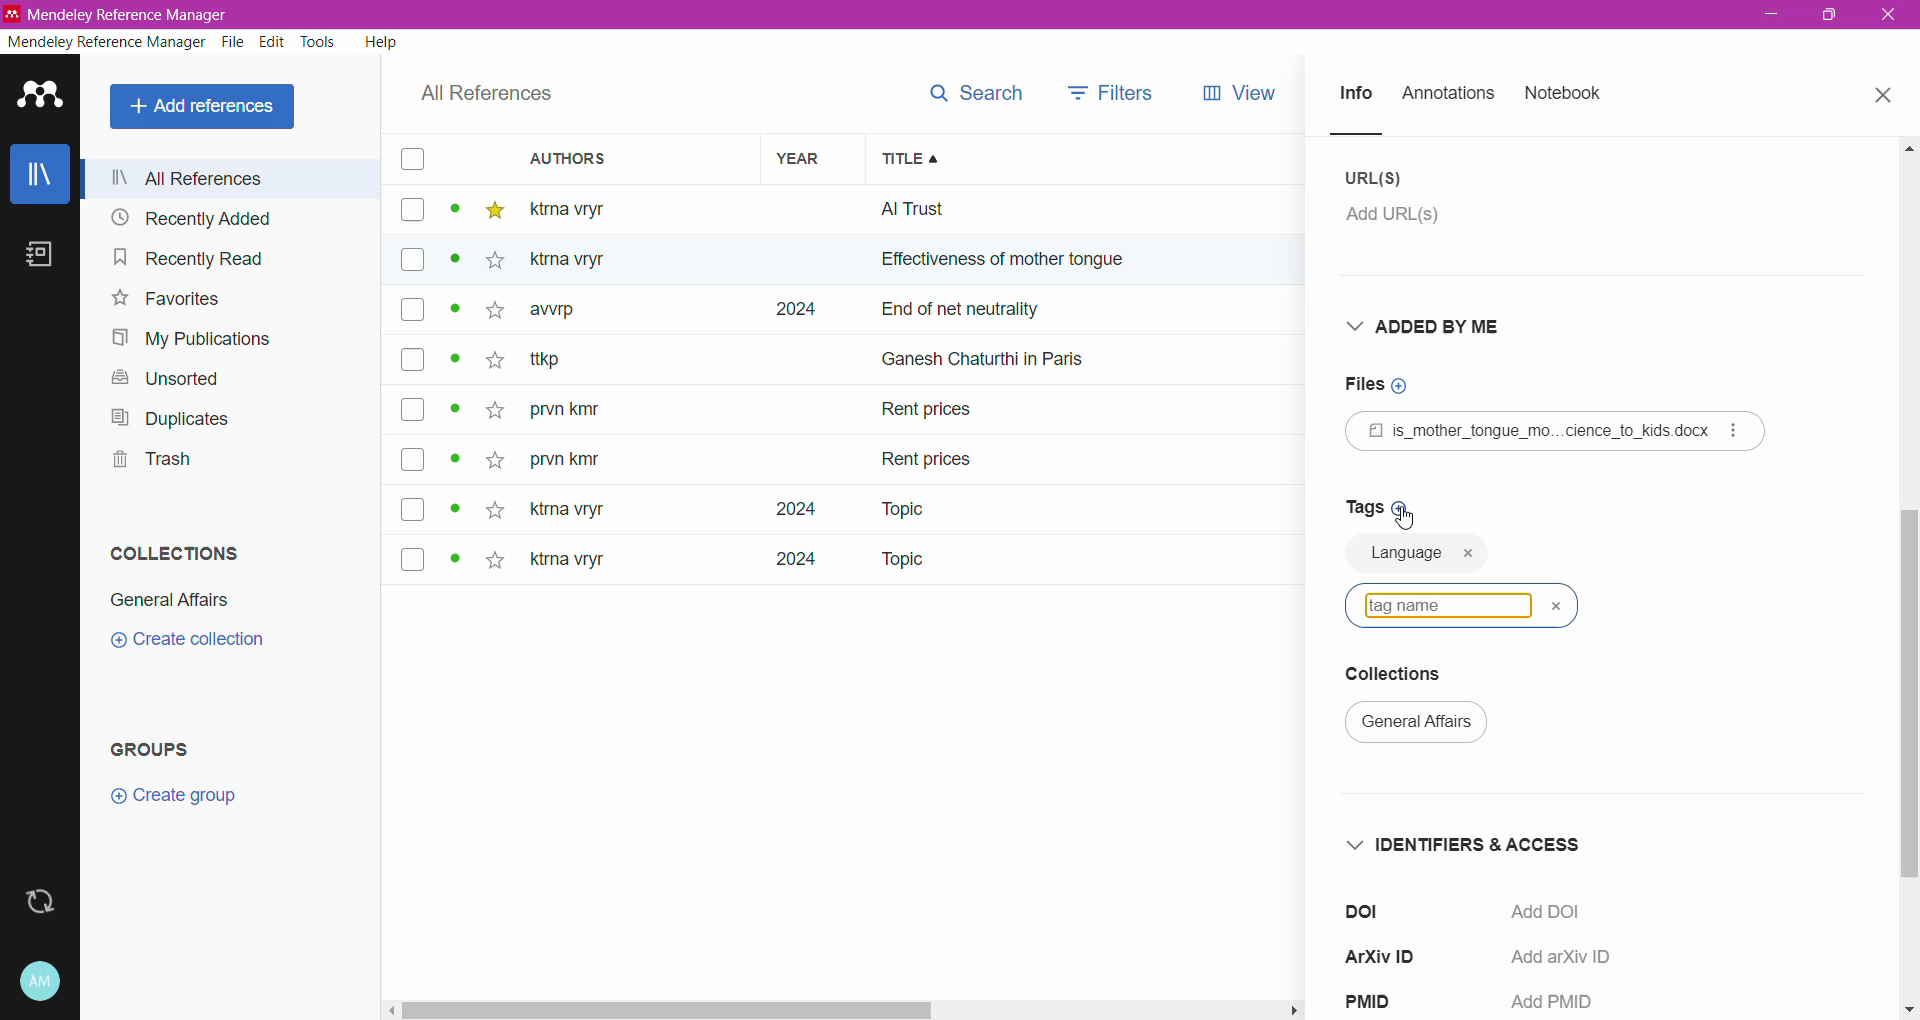 The height and width of the screenshot is (1020, 1920). Describe the element at coordinates (578, 360) in the screenshot. I see `~ ttkp` at that location.